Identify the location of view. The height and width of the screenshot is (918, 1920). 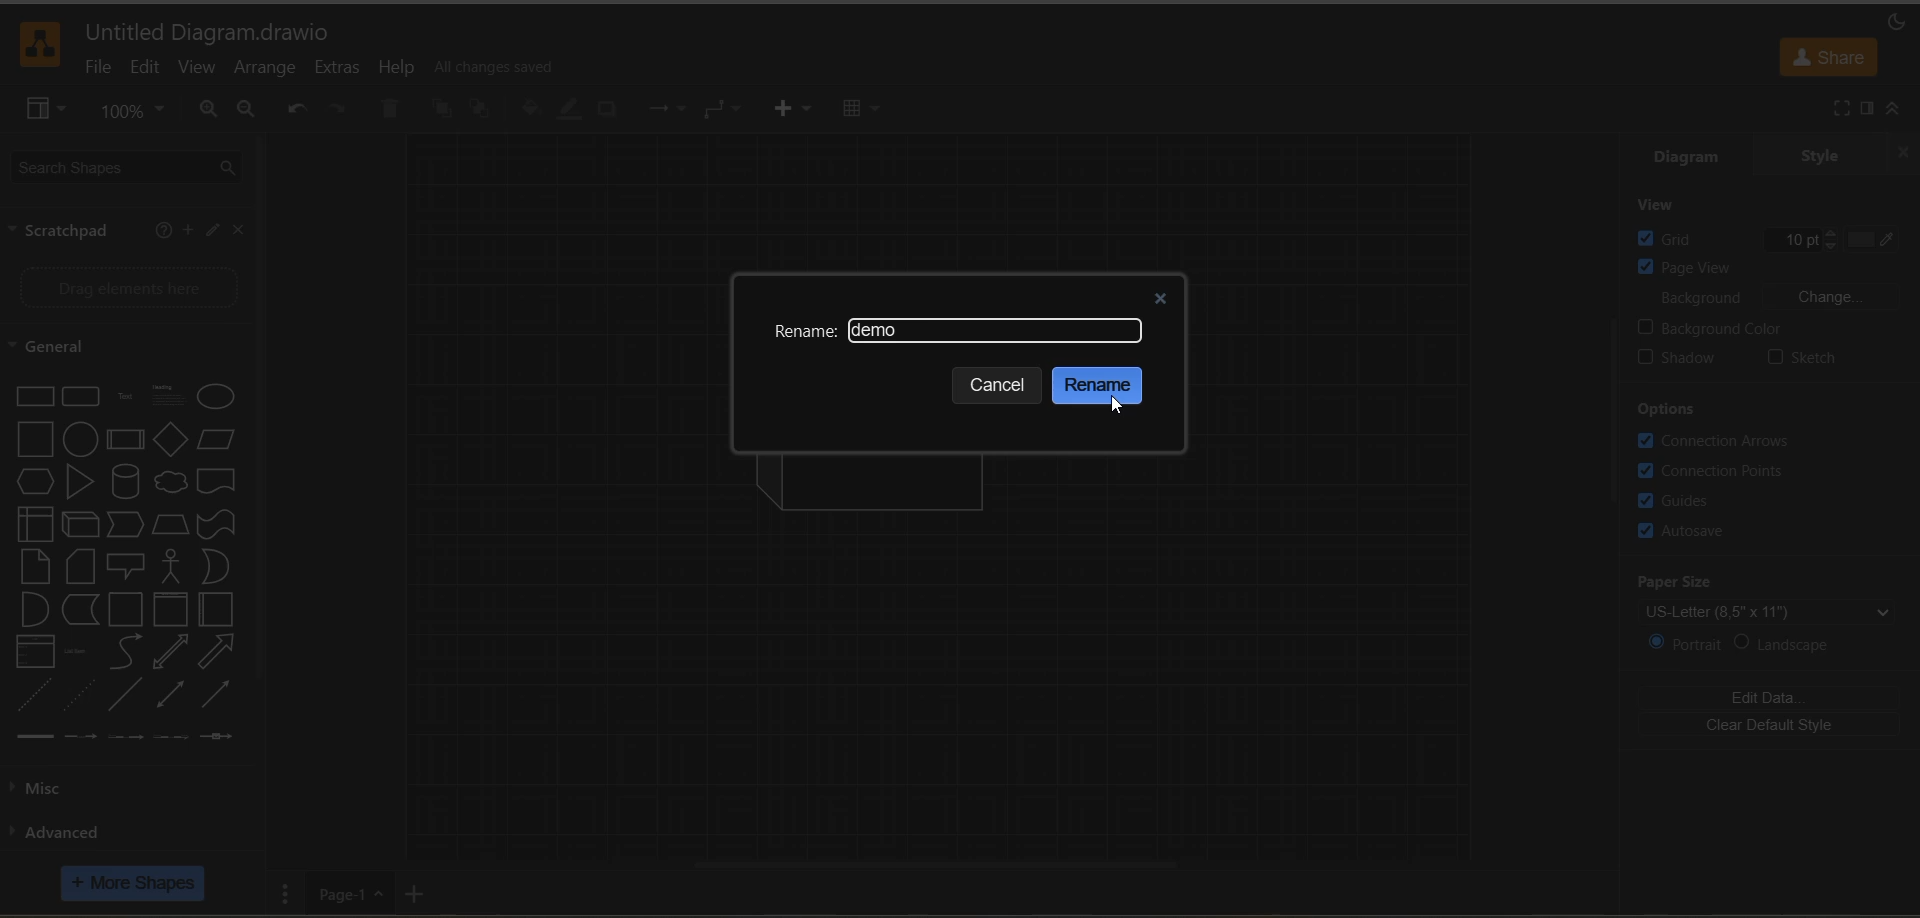
(47, 112).